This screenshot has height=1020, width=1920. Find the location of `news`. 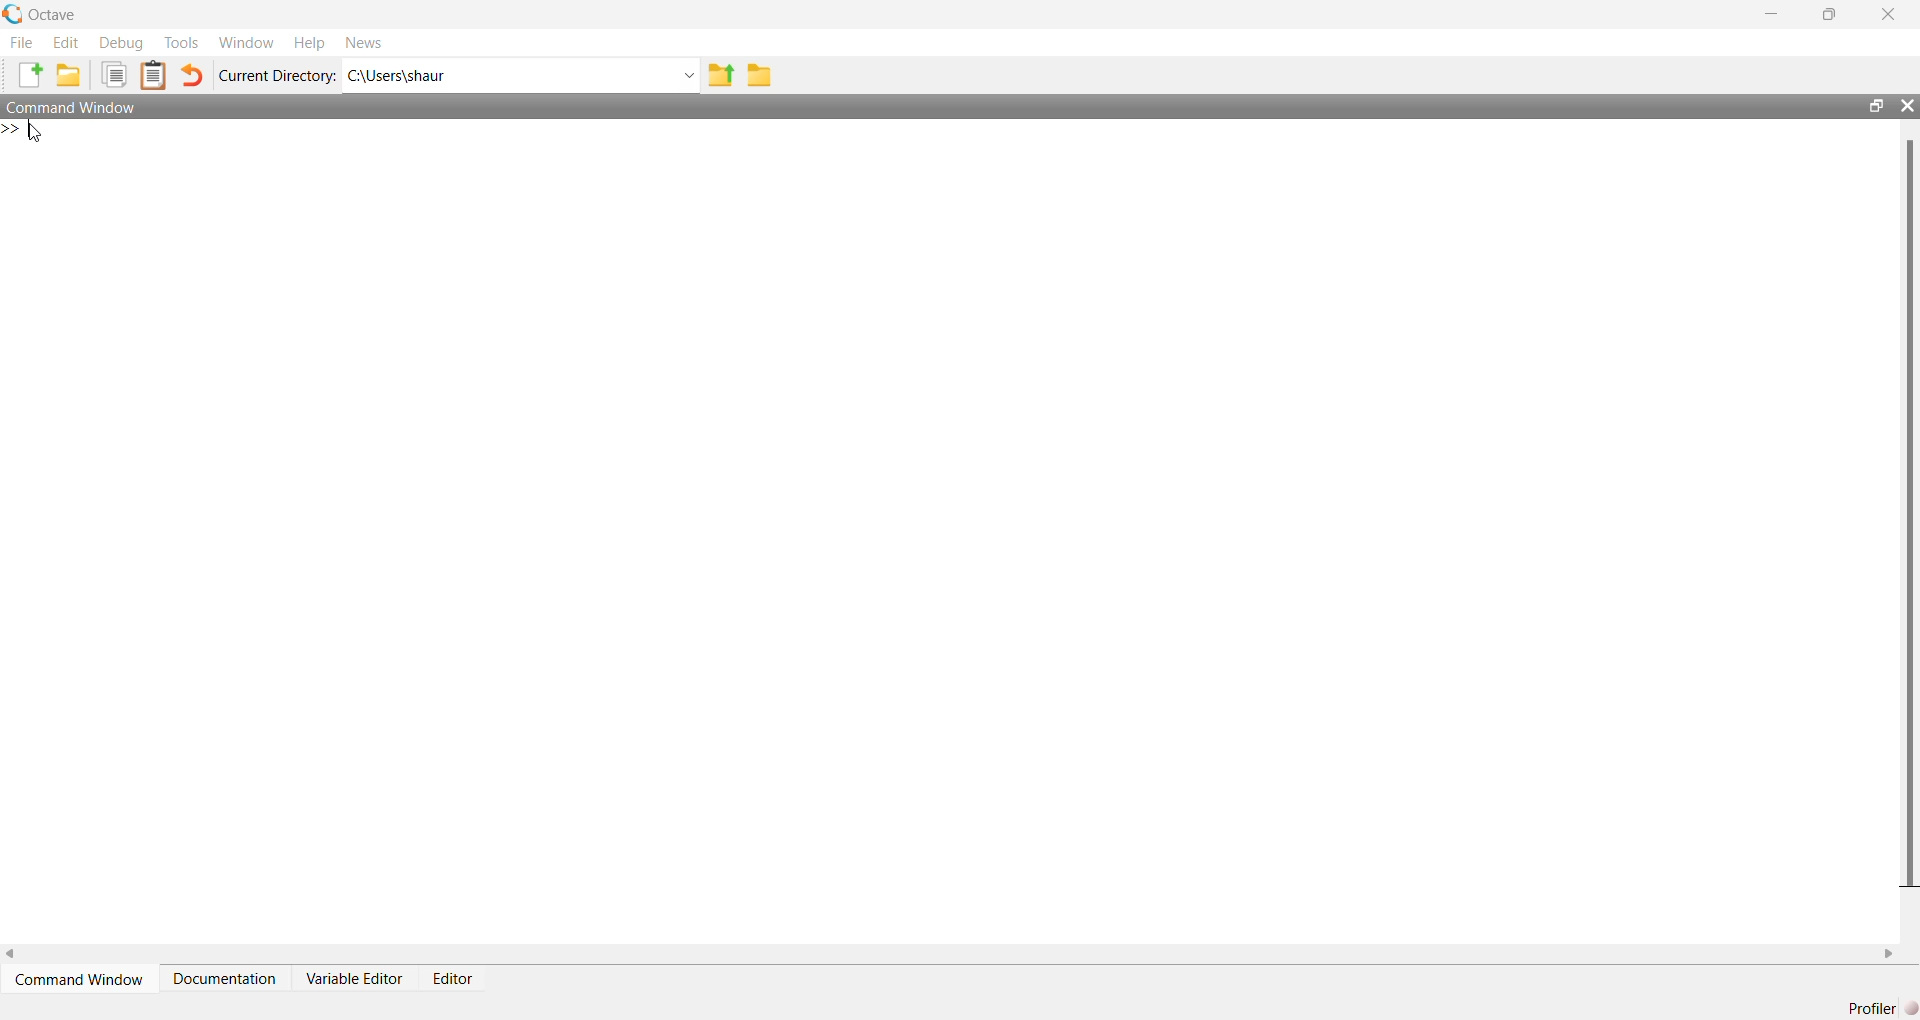

news is located at coordinates (364, 42).